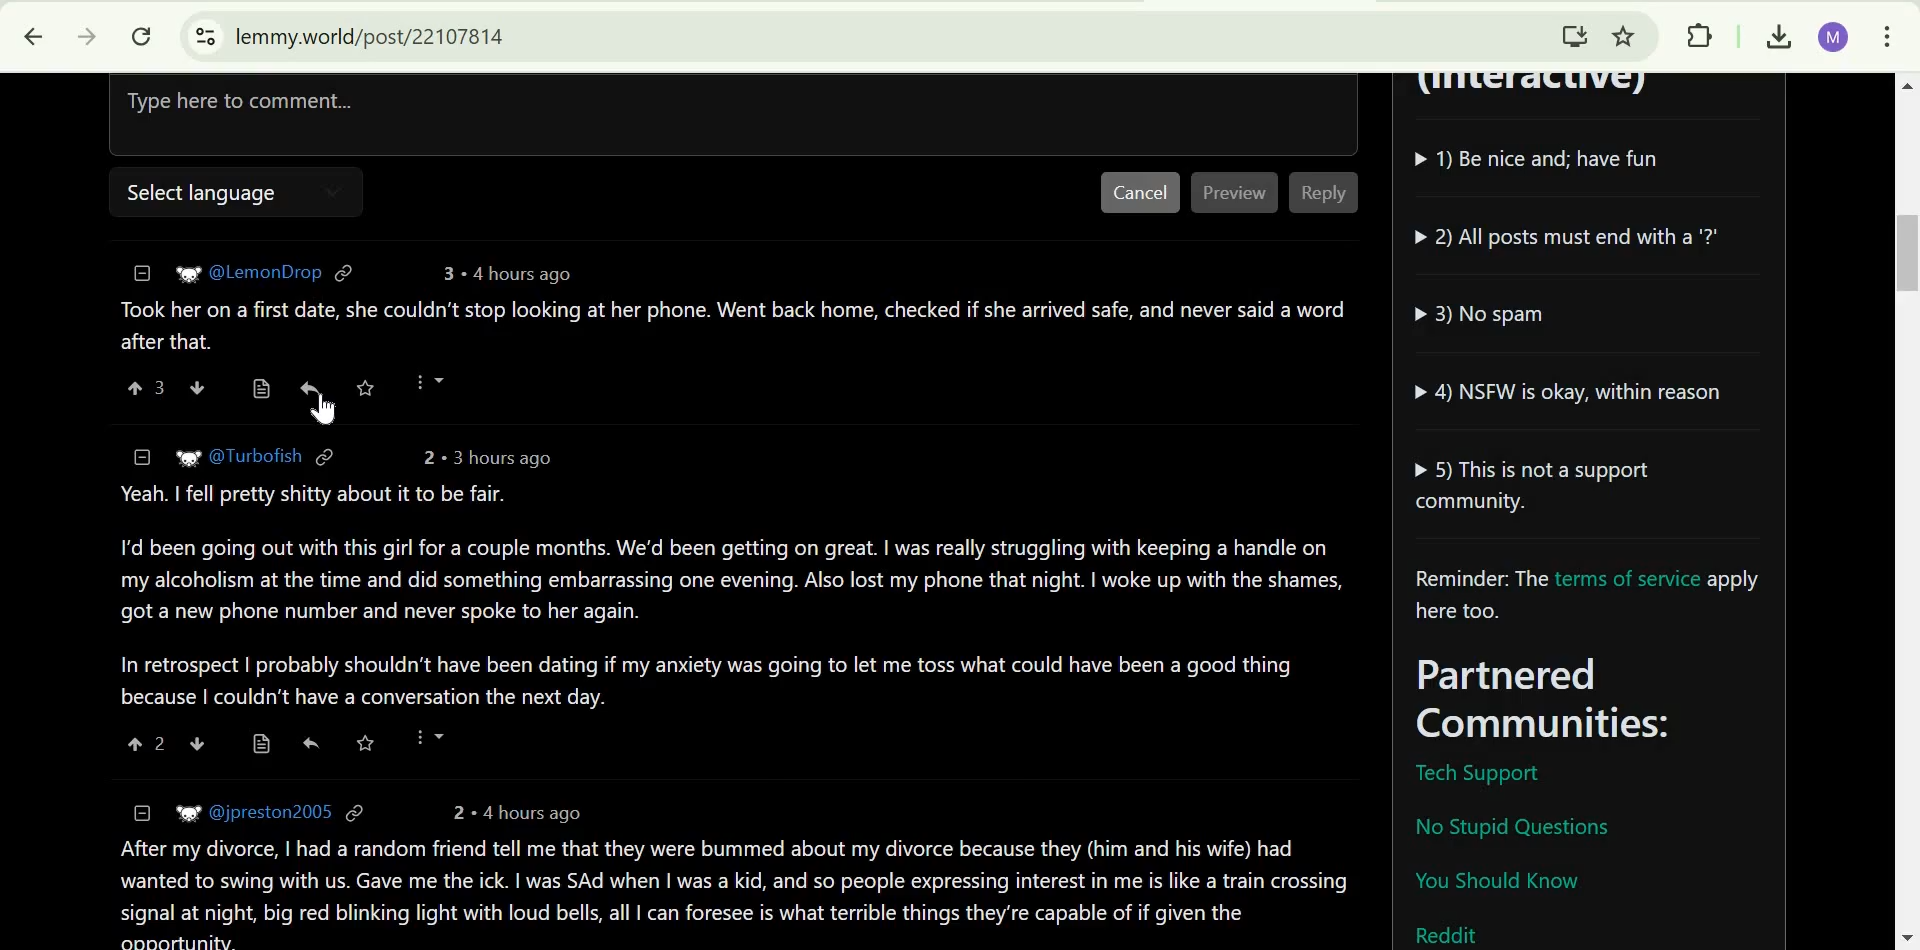  What do you see at coordinates (262, 744) in the screenshot?
I see `view source` at bounding box center [262, 744].